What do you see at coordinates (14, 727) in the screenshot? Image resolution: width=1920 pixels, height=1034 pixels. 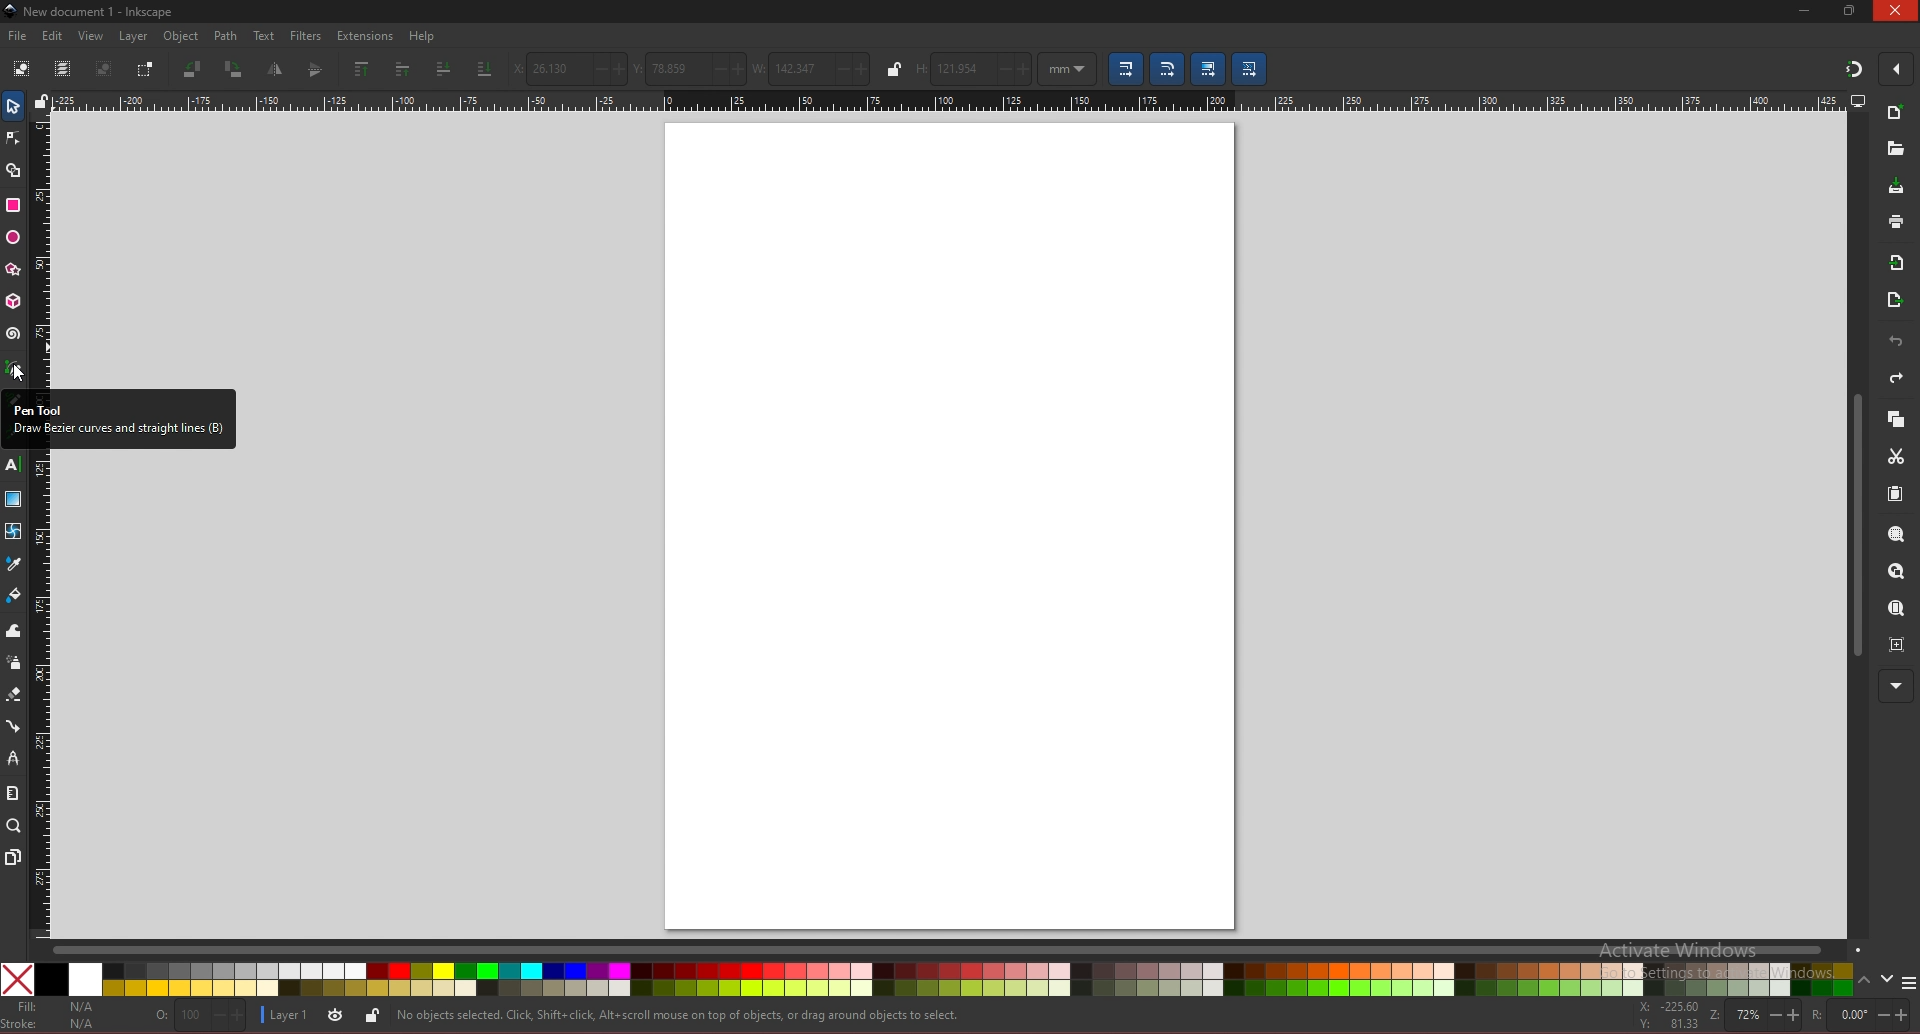 I see `connector` at bounding box center [14, 727].